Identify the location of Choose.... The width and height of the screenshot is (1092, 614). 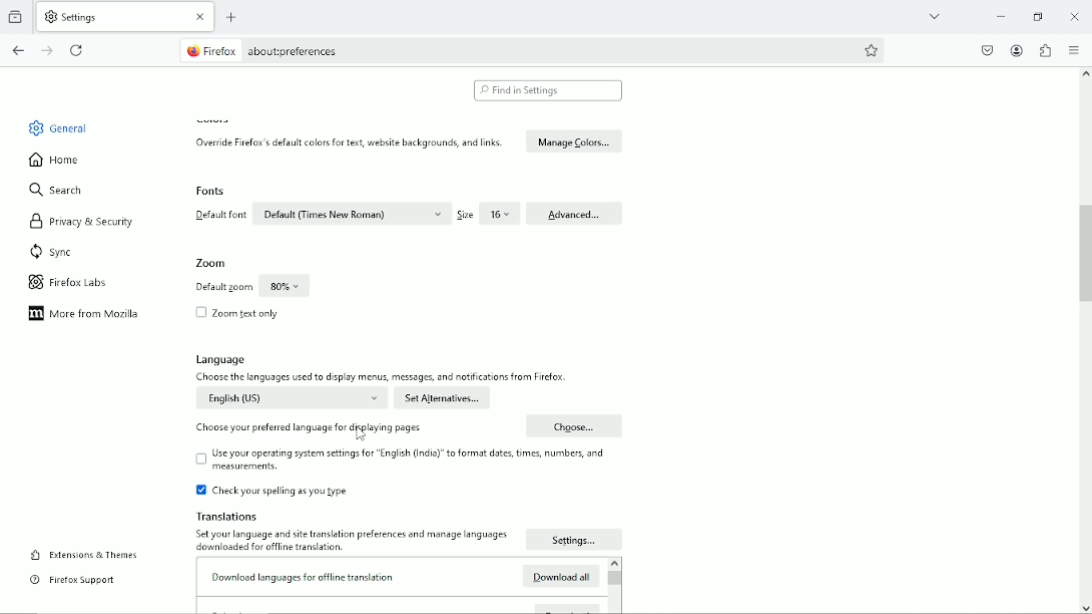
(573, 426).